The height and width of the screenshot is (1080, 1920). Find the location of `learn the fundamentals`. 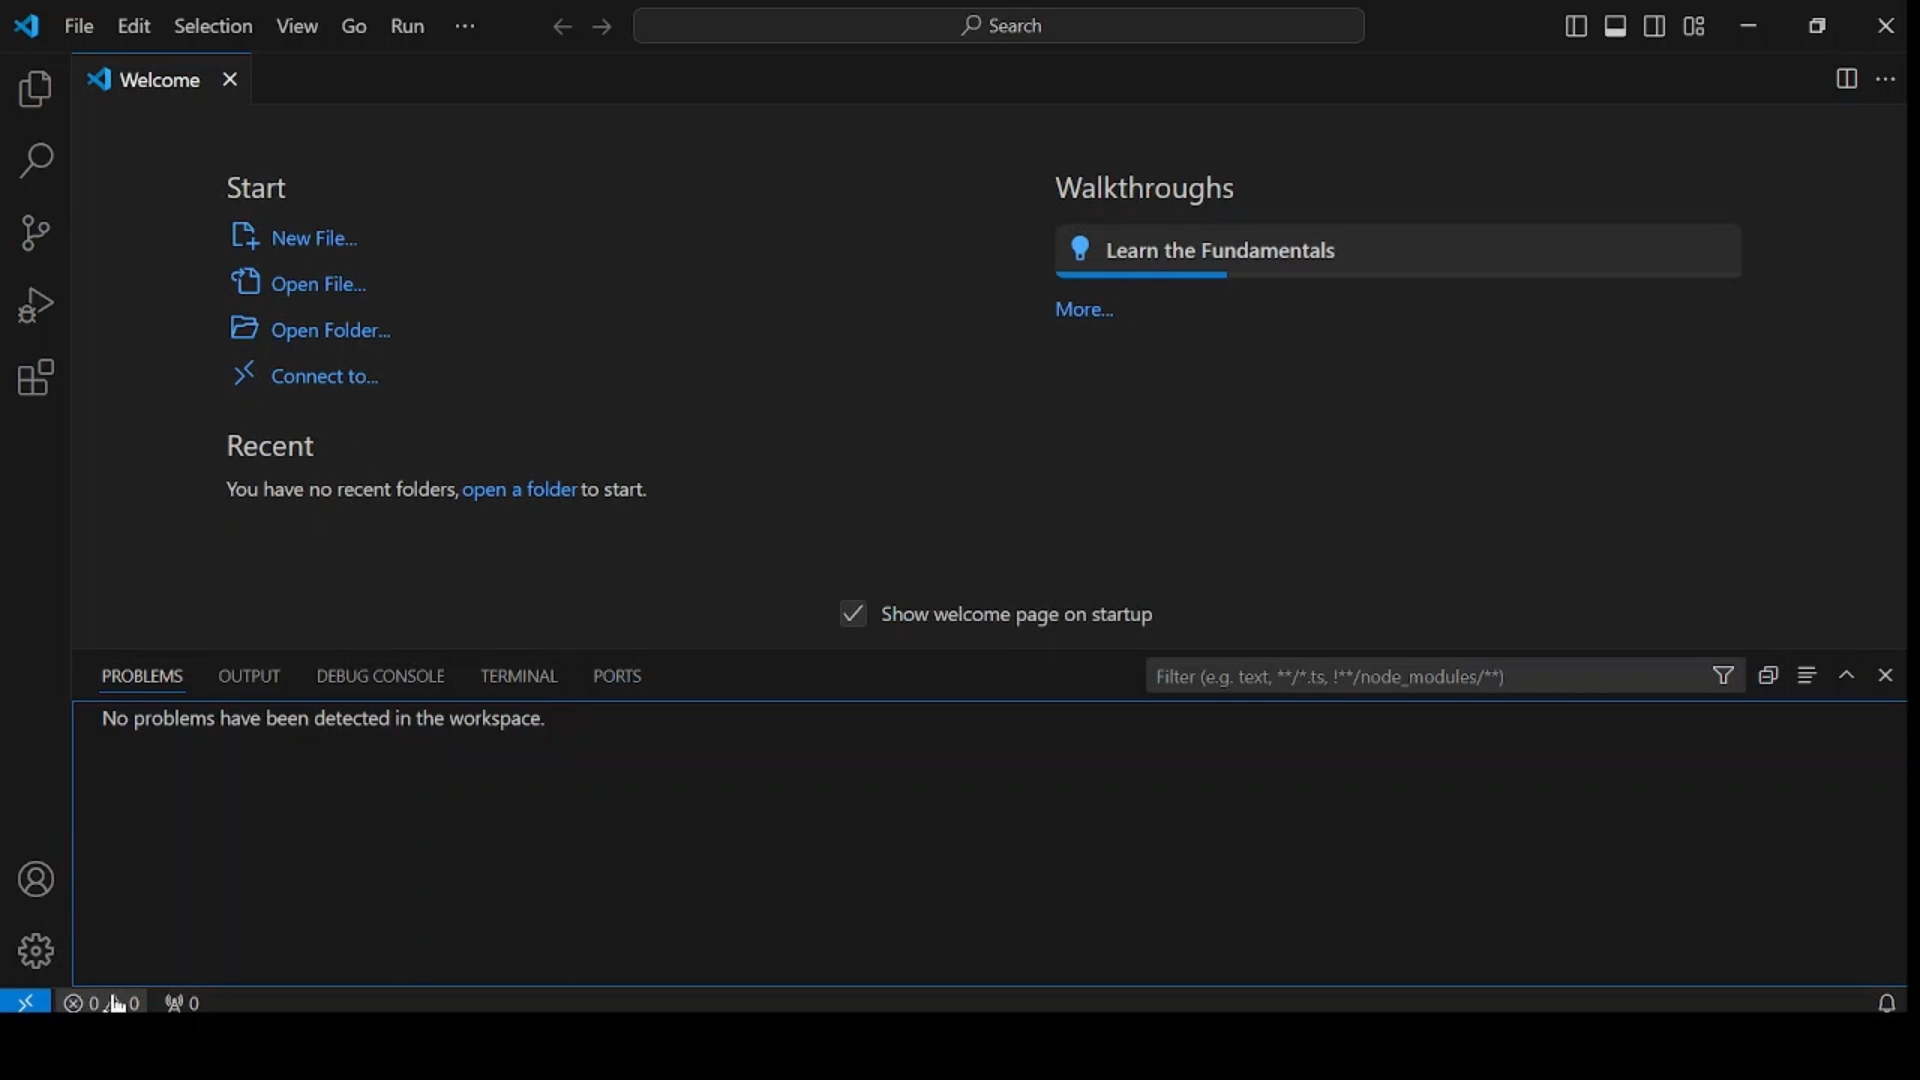

learn the fundamentals is located at coordinates (1404, 250).